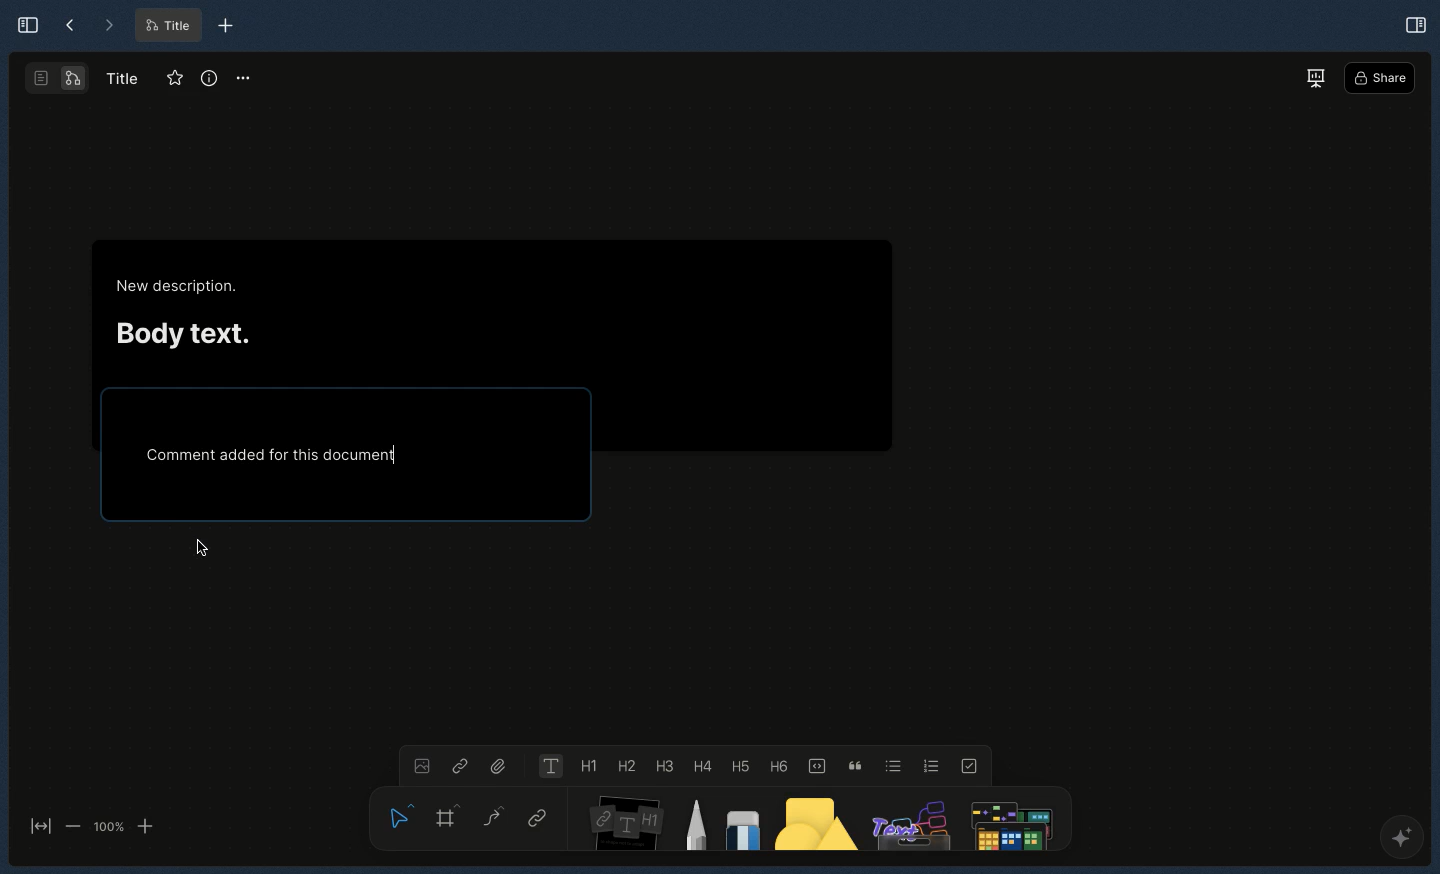 Image resolution: width=1440 pixels, height=874 pixels. What do you see at coordinates (817, 823) in the screenshot?
I see `Shape` at bounding box center [817, 823].